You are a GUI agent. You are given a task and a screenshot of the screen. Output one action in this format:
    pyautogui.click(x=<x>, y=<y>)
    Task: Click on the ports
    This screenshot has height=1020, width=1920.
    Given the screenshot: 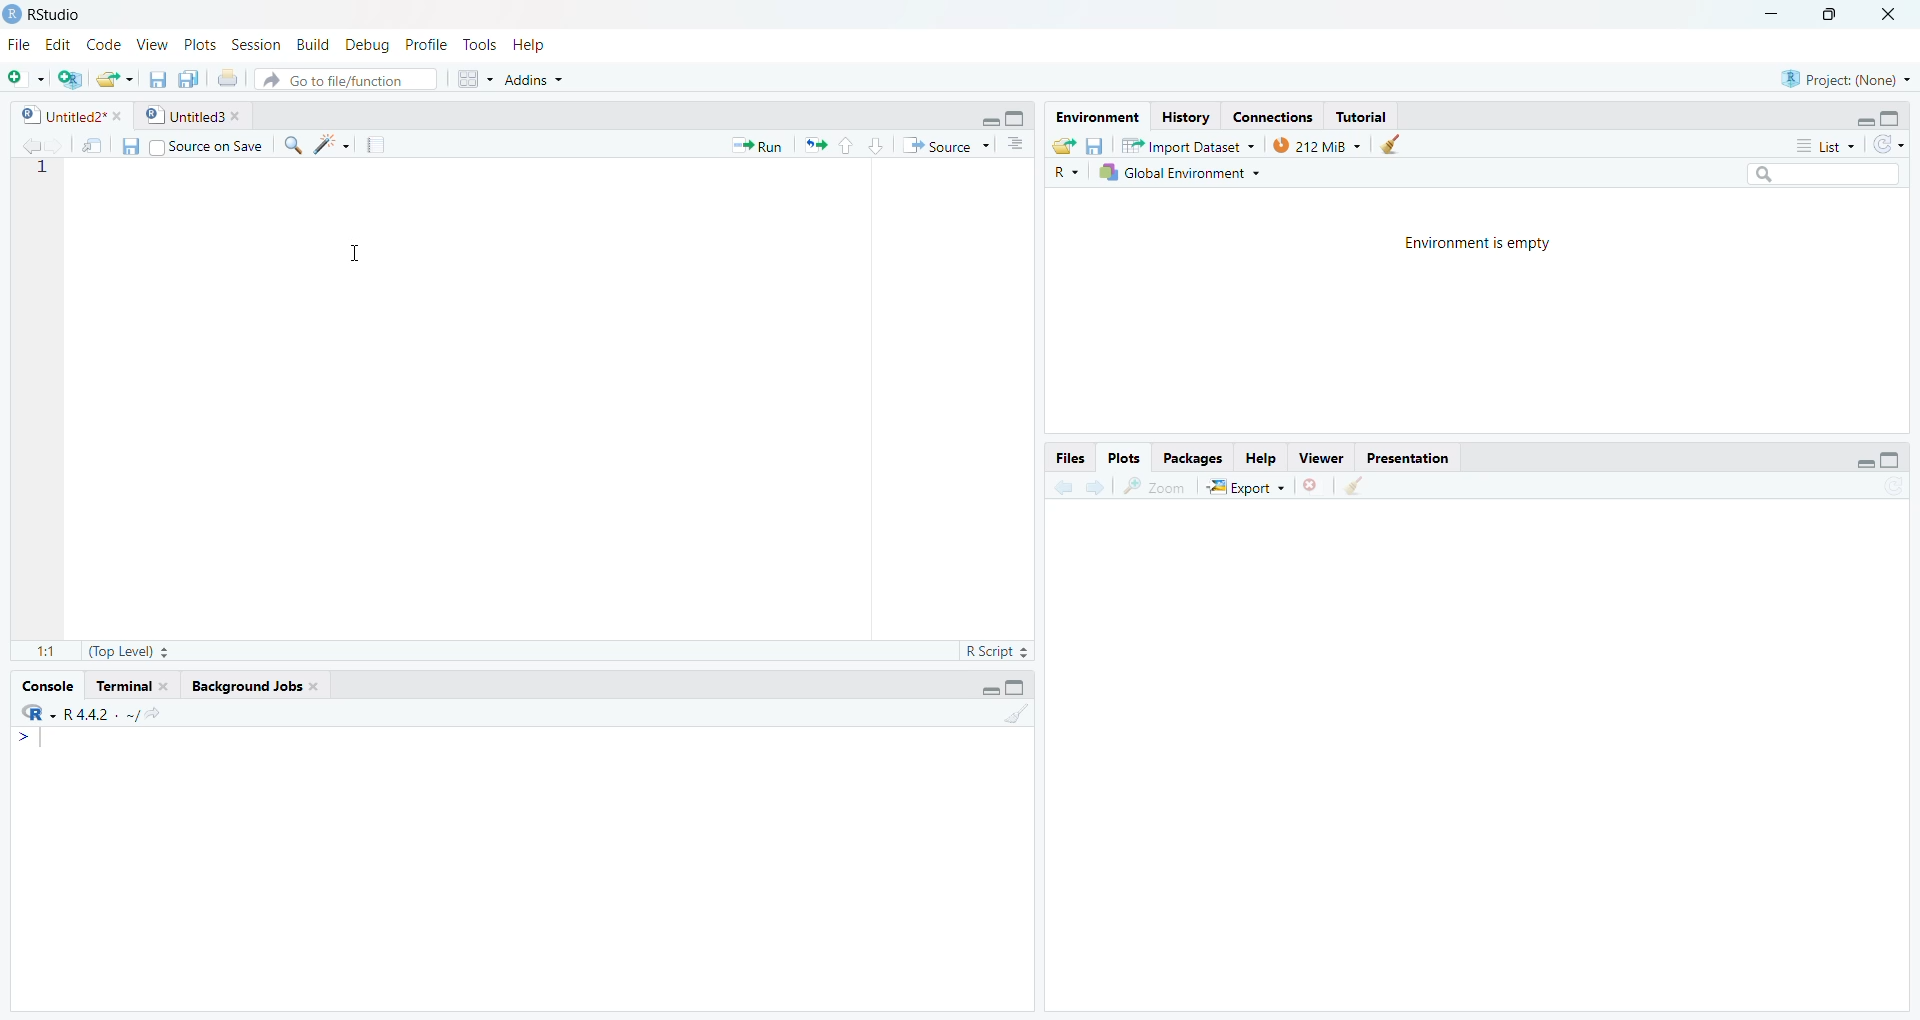 What is the action you would take?
    pyautogui.click(x=202, y=44)
    